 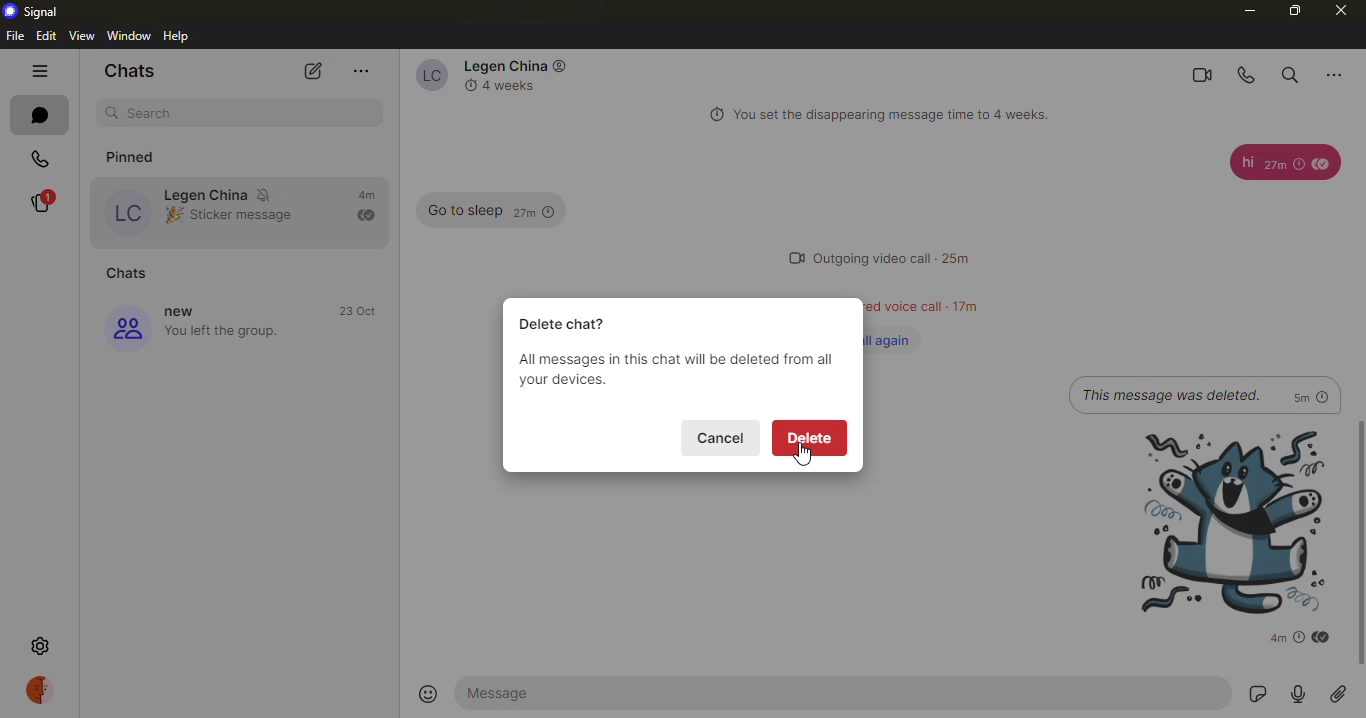 What do you see at coordinates (1289, 637) in the screenshot?
I see `time` at bounding box center [1289, 637].